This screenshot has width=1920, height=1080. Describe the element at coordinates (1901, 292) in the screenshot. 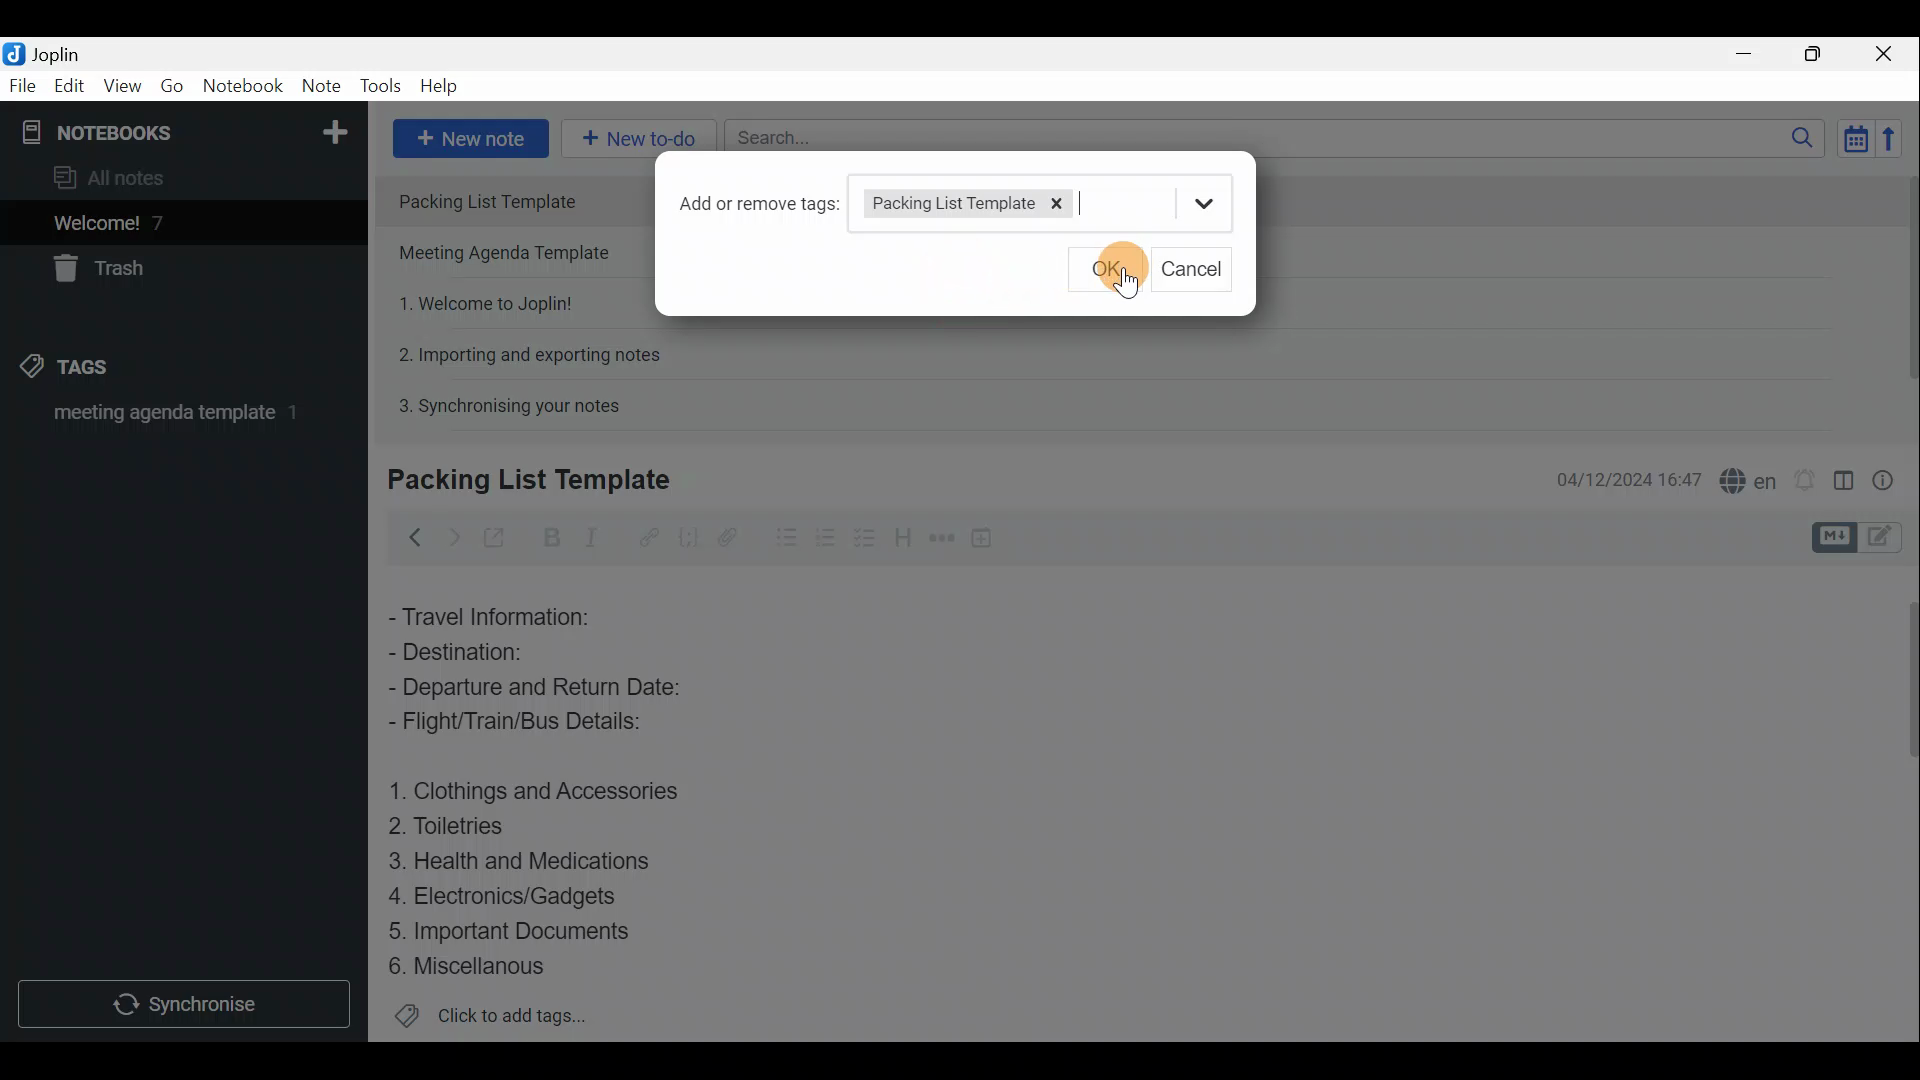

I see `Scroll bar` at that location.